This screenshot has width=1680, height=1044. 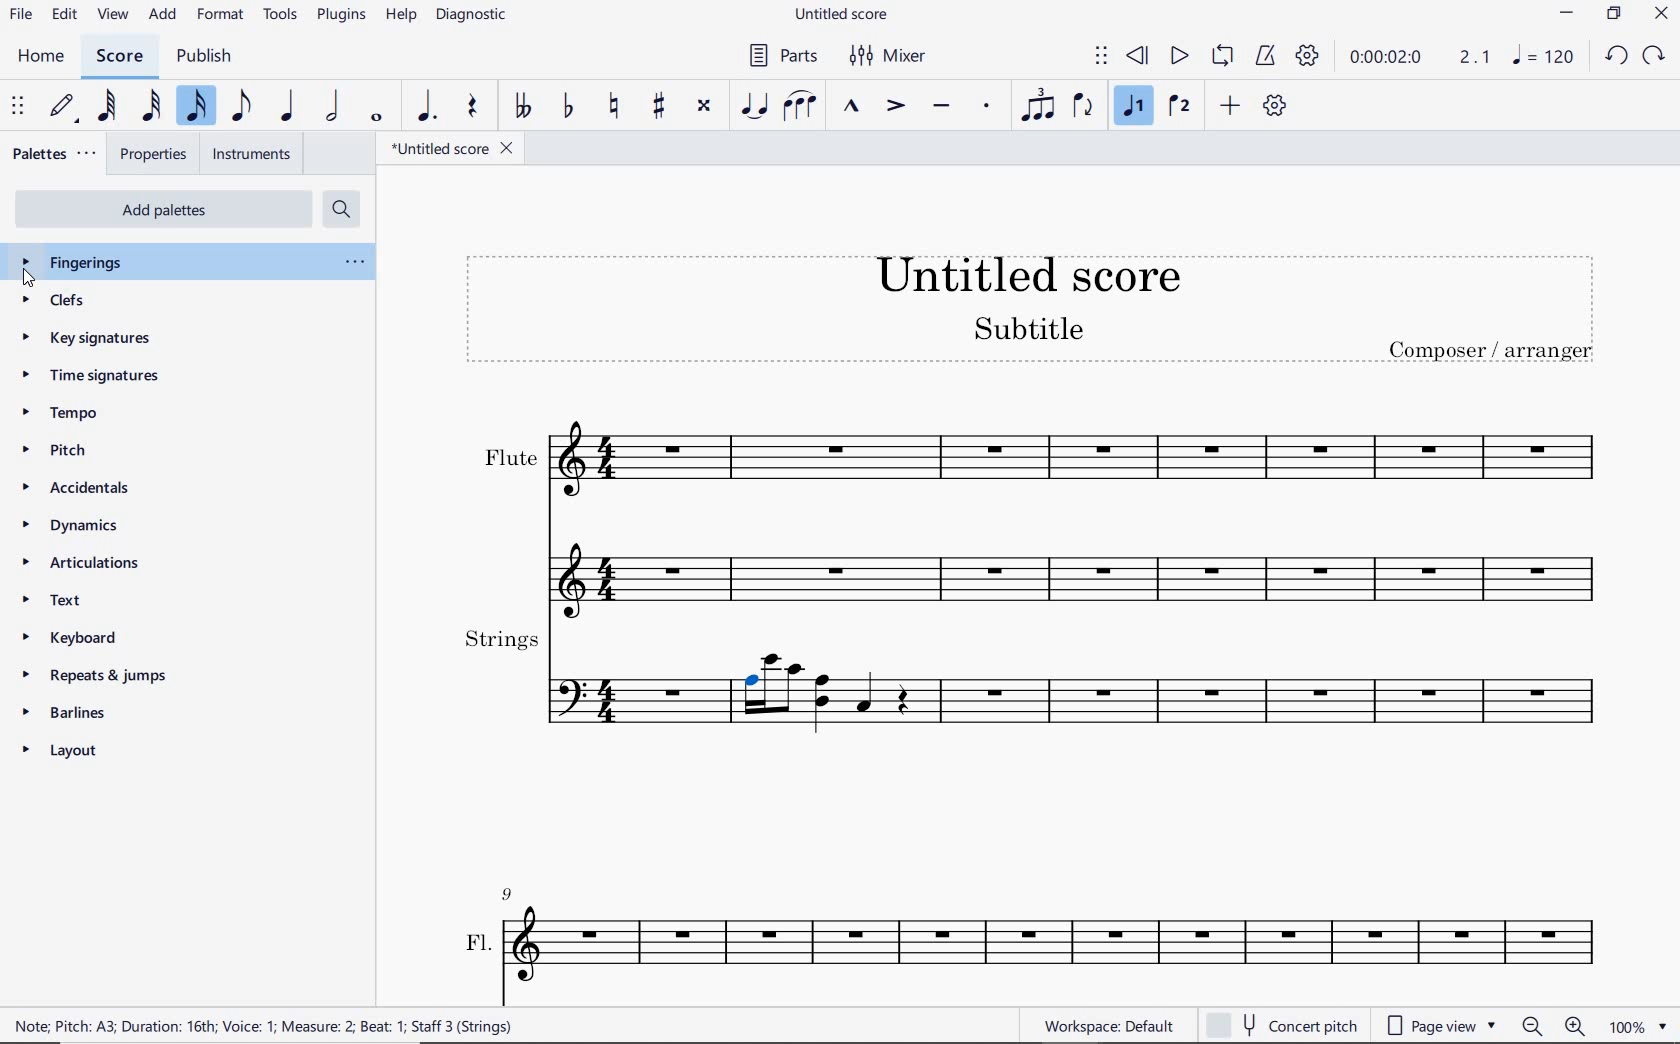 What do you see at coordinates (343, 212) in the screenshot?
I see `search palettes` at bounding box center [343, 212].